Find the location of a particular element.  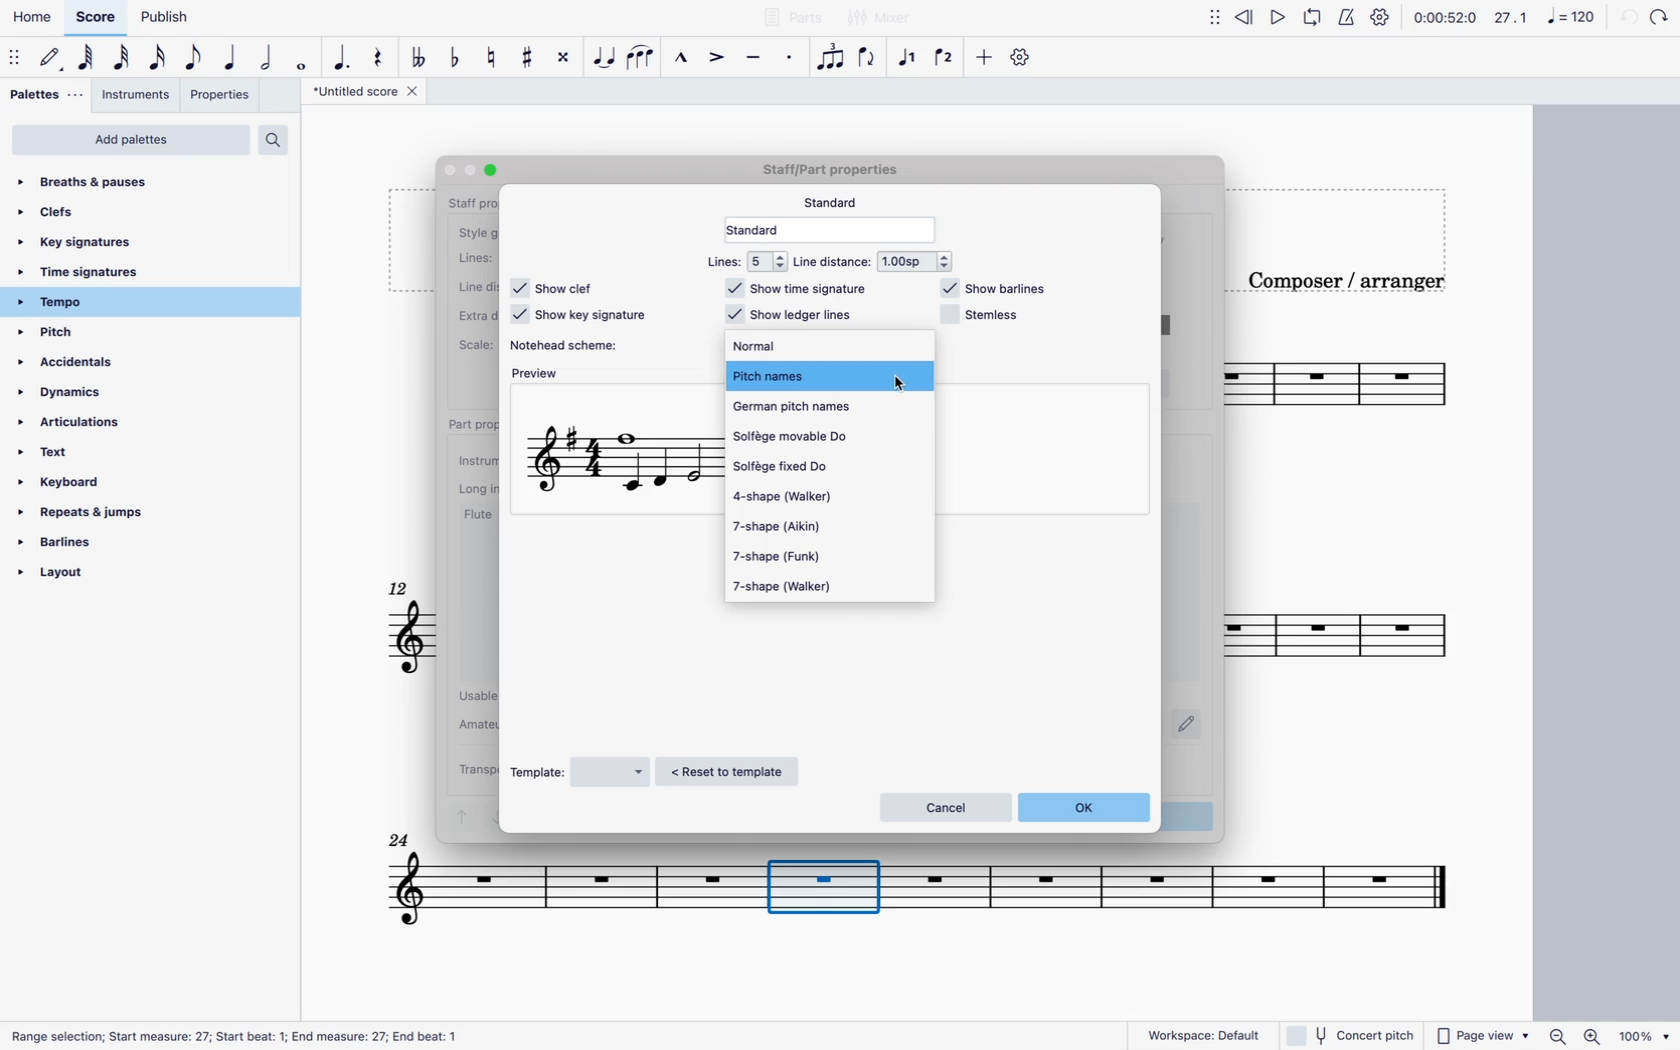

toggle flat is located at coordinates (458, 57).